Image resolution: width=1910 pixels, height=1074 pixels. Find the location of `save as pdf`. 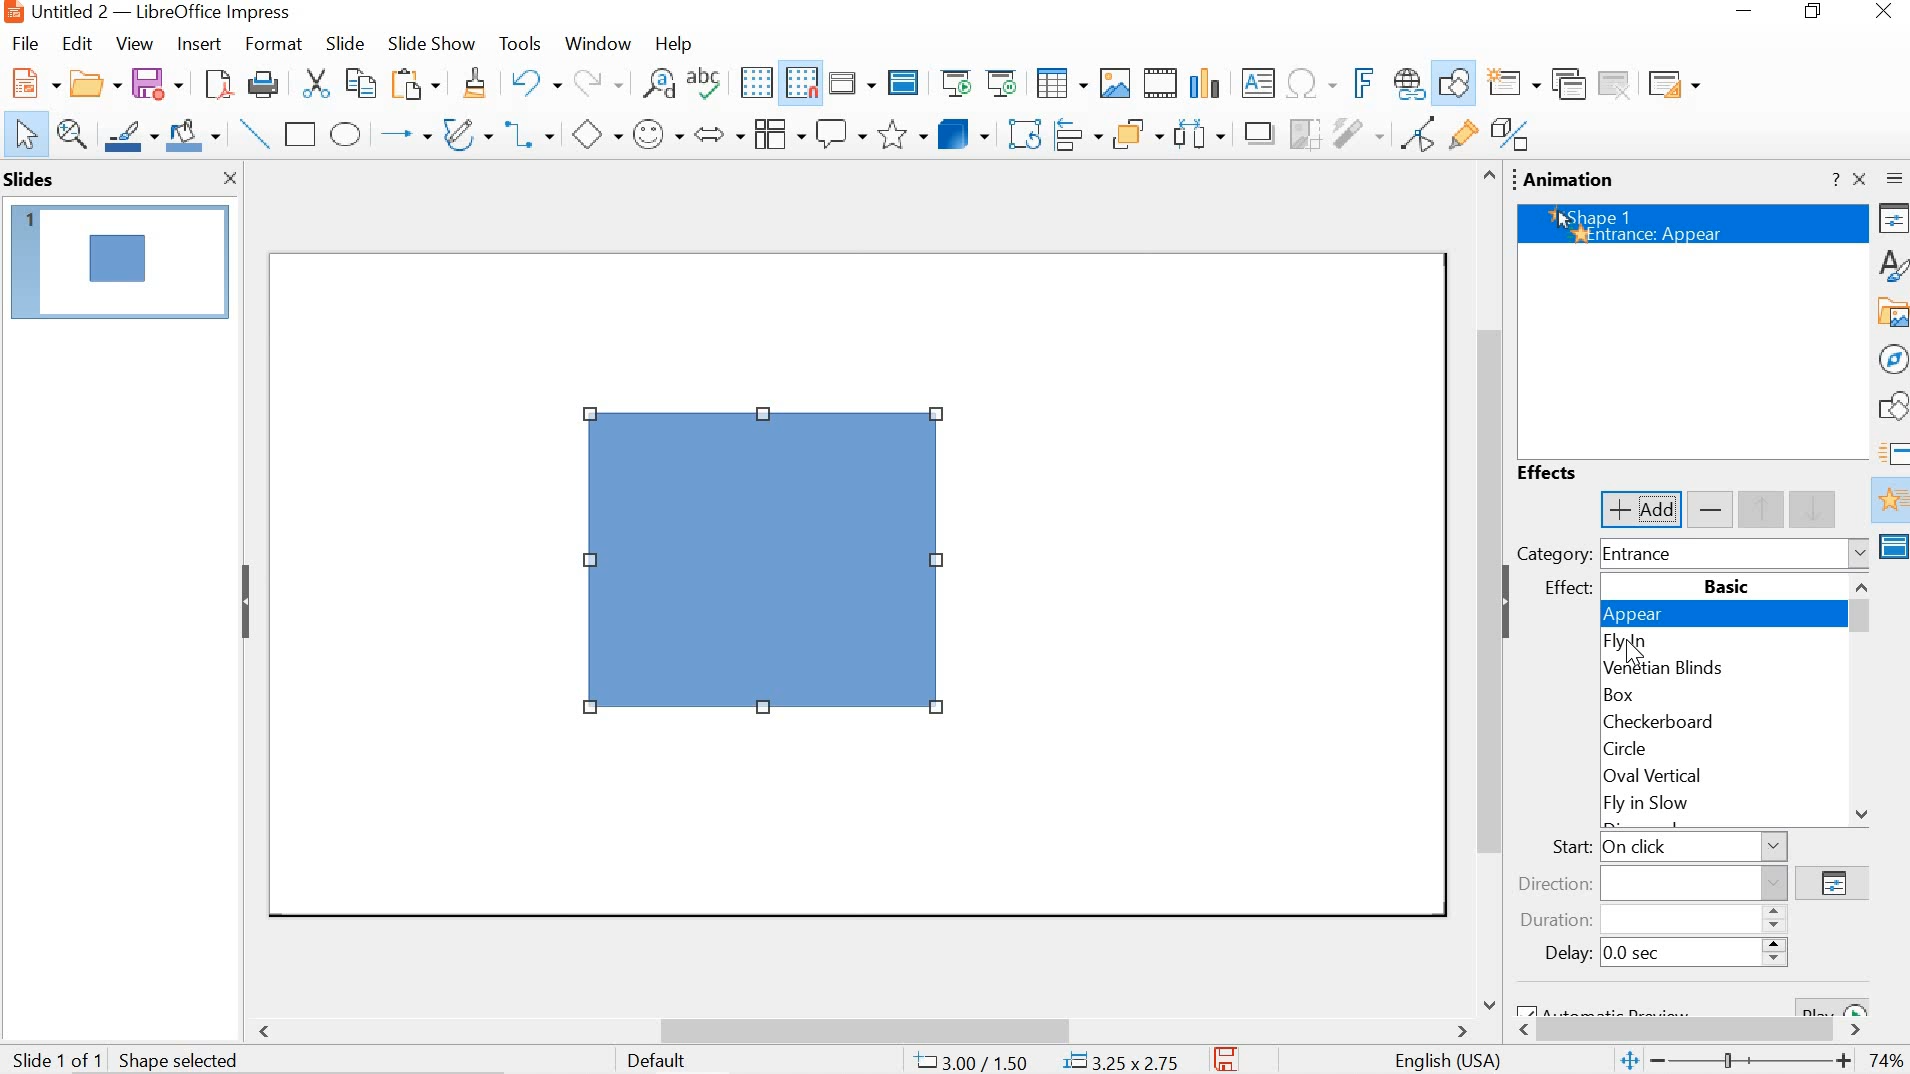

save as pdf is located at coordinates (218, 85).